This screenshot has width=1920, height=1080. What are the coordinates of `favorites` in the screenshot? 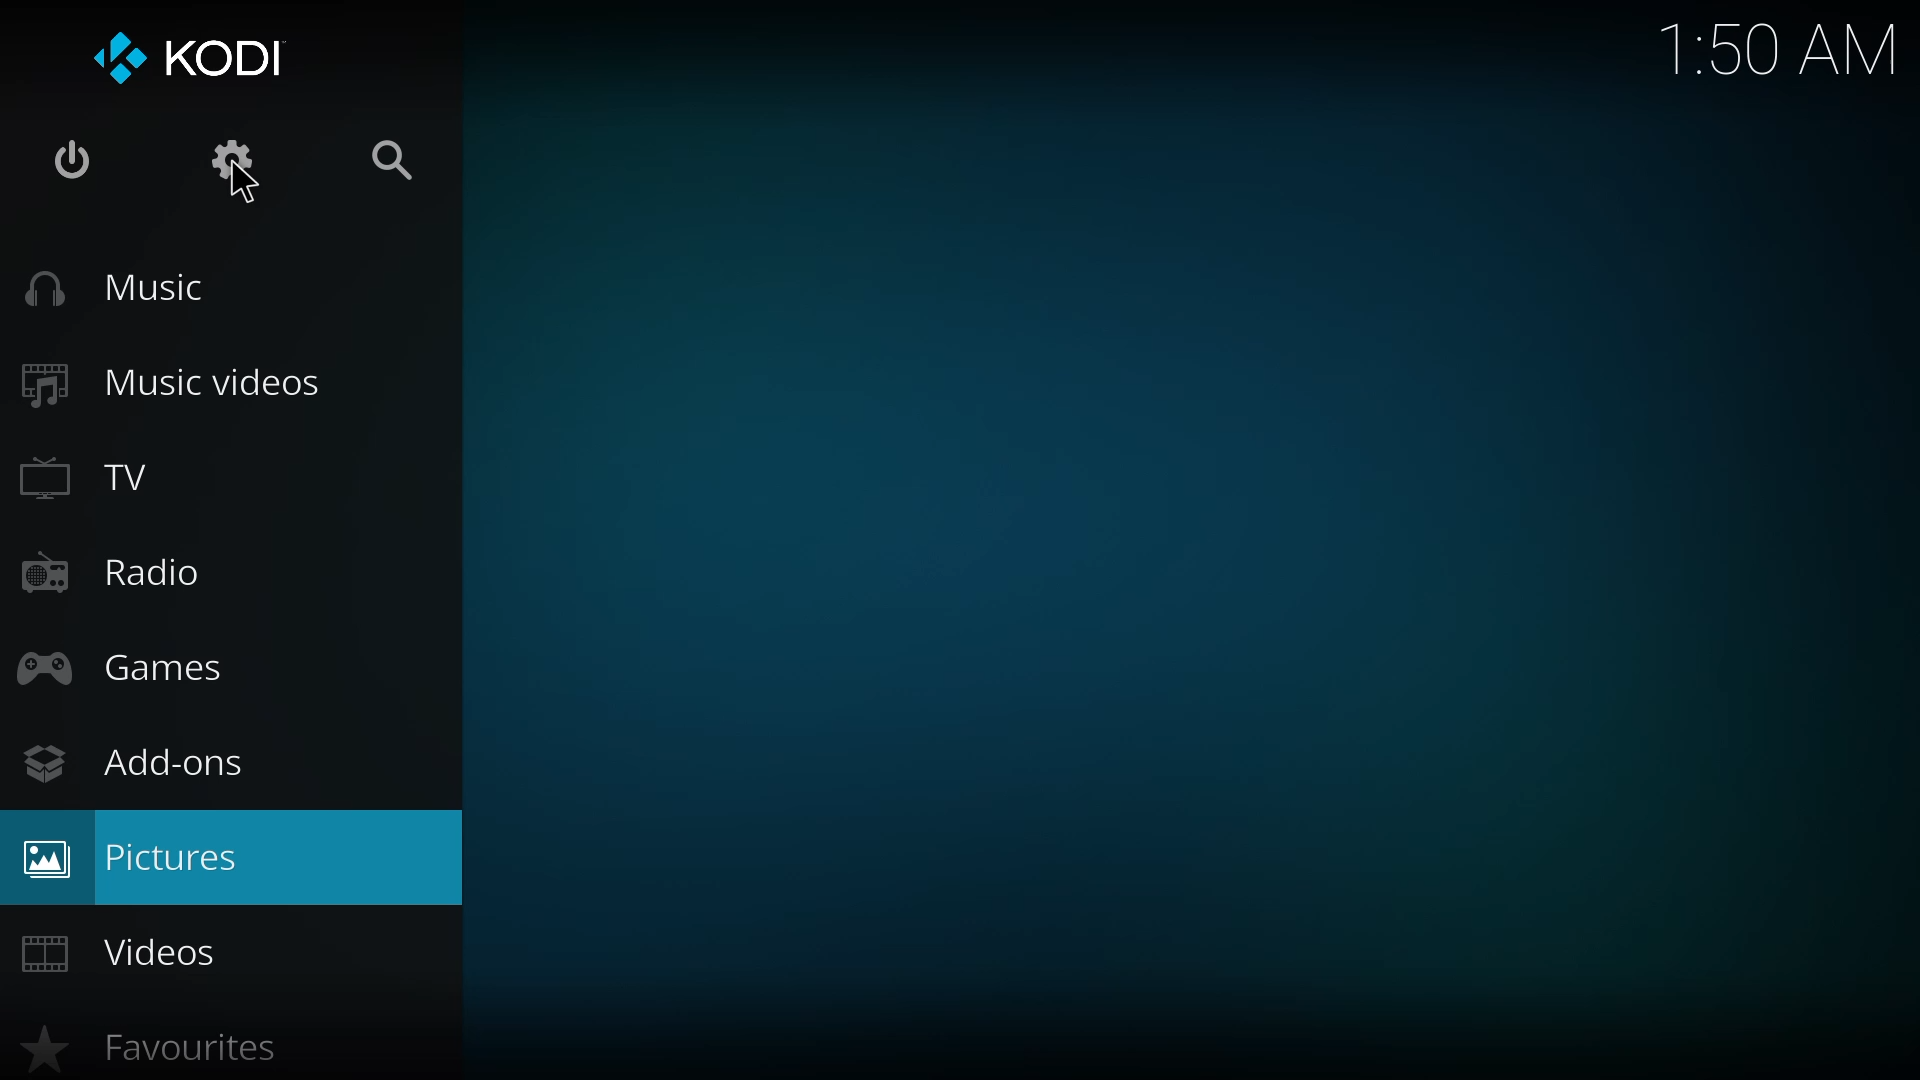 It's located at (169, 1048).